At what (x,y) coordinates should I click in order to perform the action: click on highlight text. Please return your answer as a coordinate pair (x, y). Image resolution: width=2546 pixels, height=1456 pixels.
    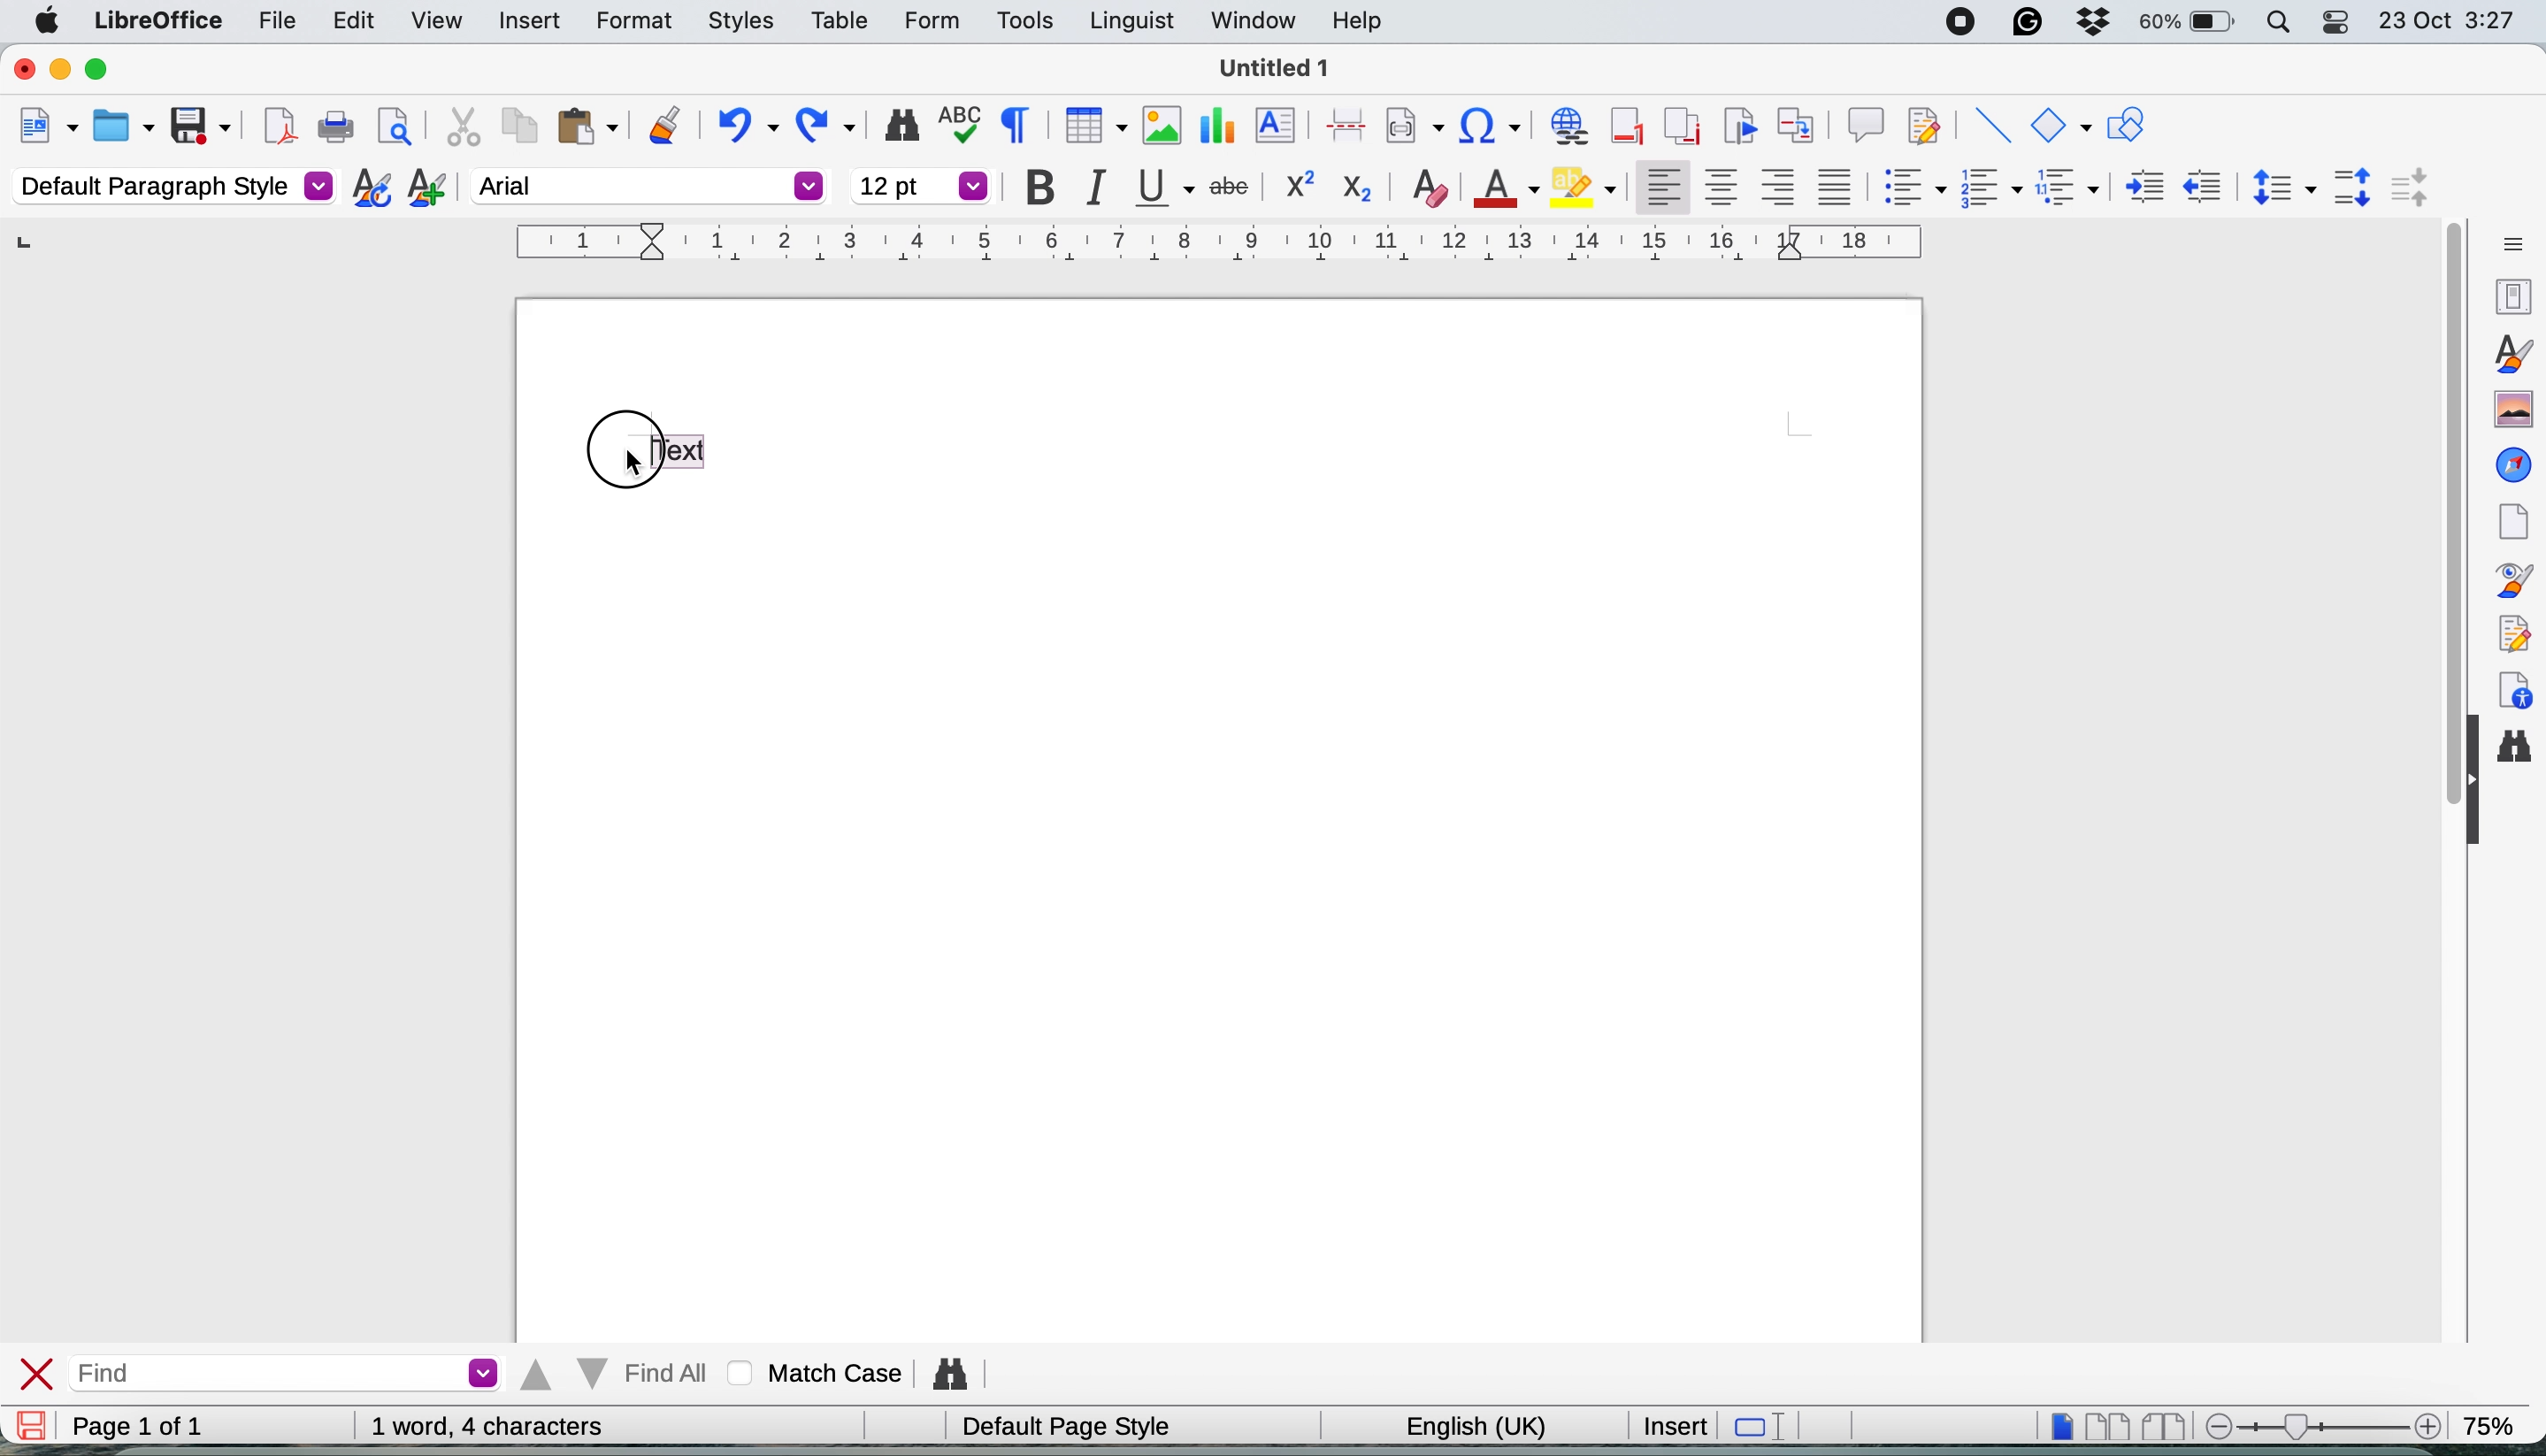
    Looking at the image, I should click on (682, 448).